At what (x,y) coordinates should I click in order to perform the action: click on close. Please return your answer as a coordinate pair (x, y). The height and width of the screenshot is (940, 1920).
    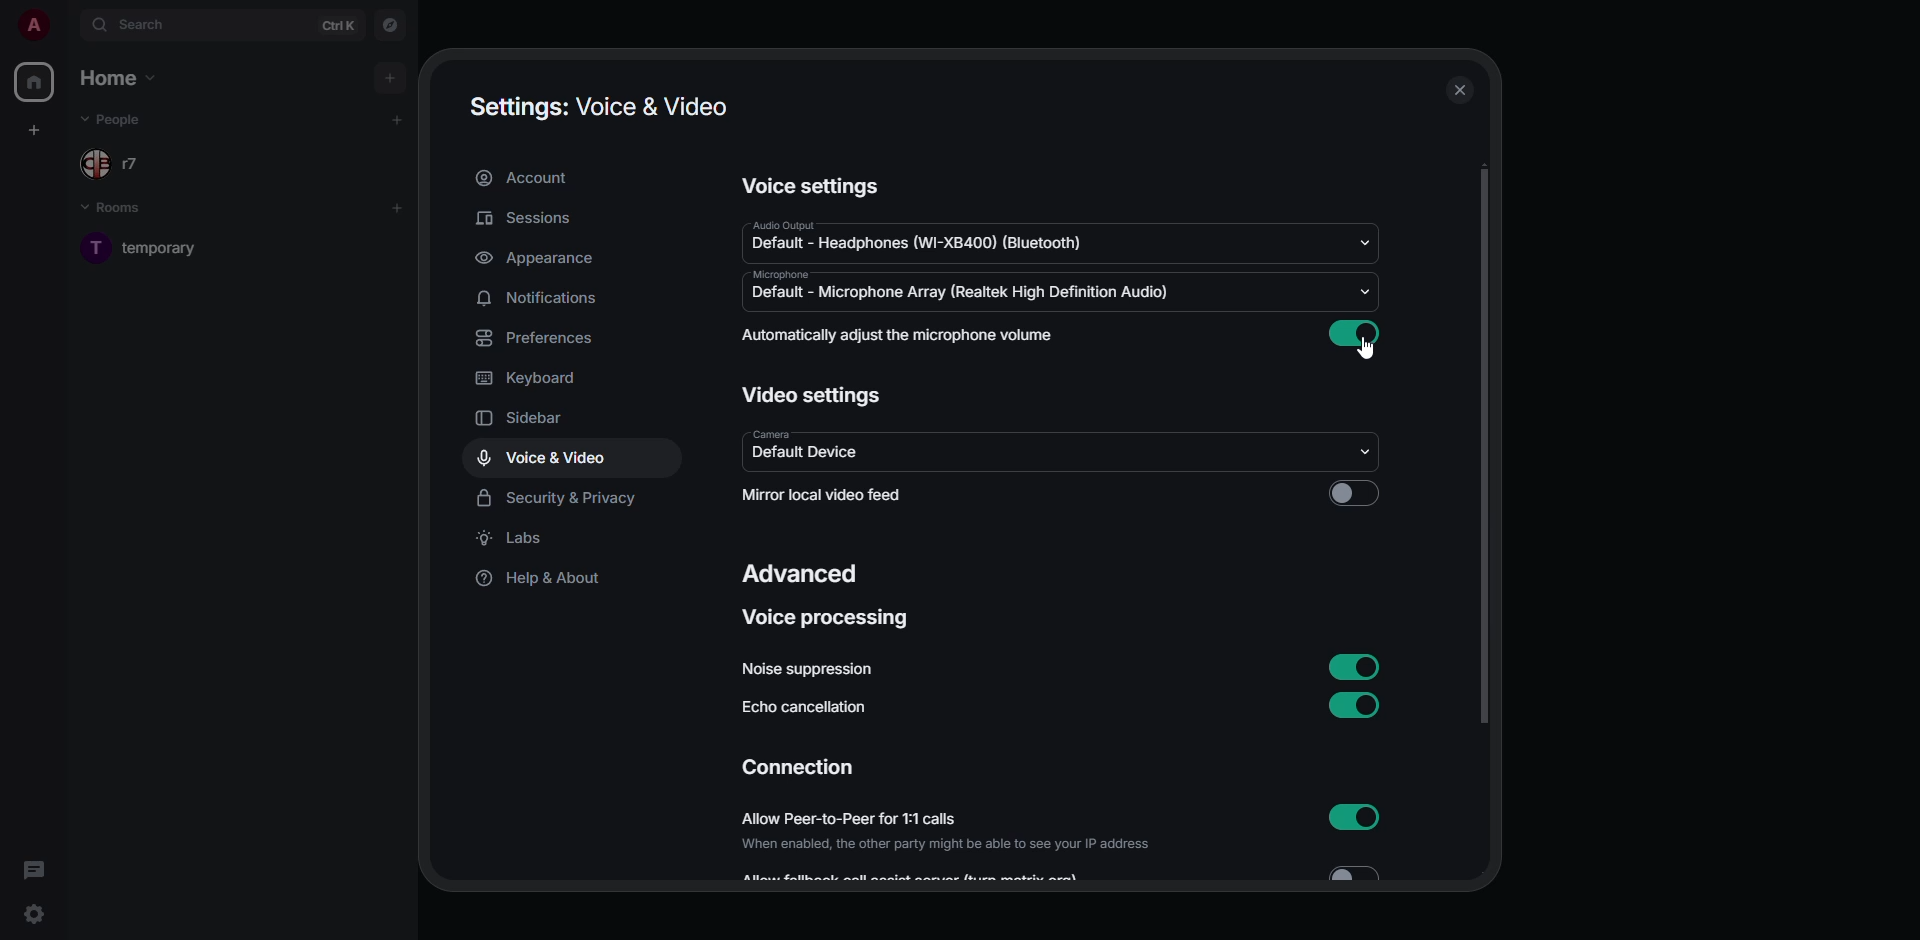
    Looking at the image, I should click on (1461, 91).